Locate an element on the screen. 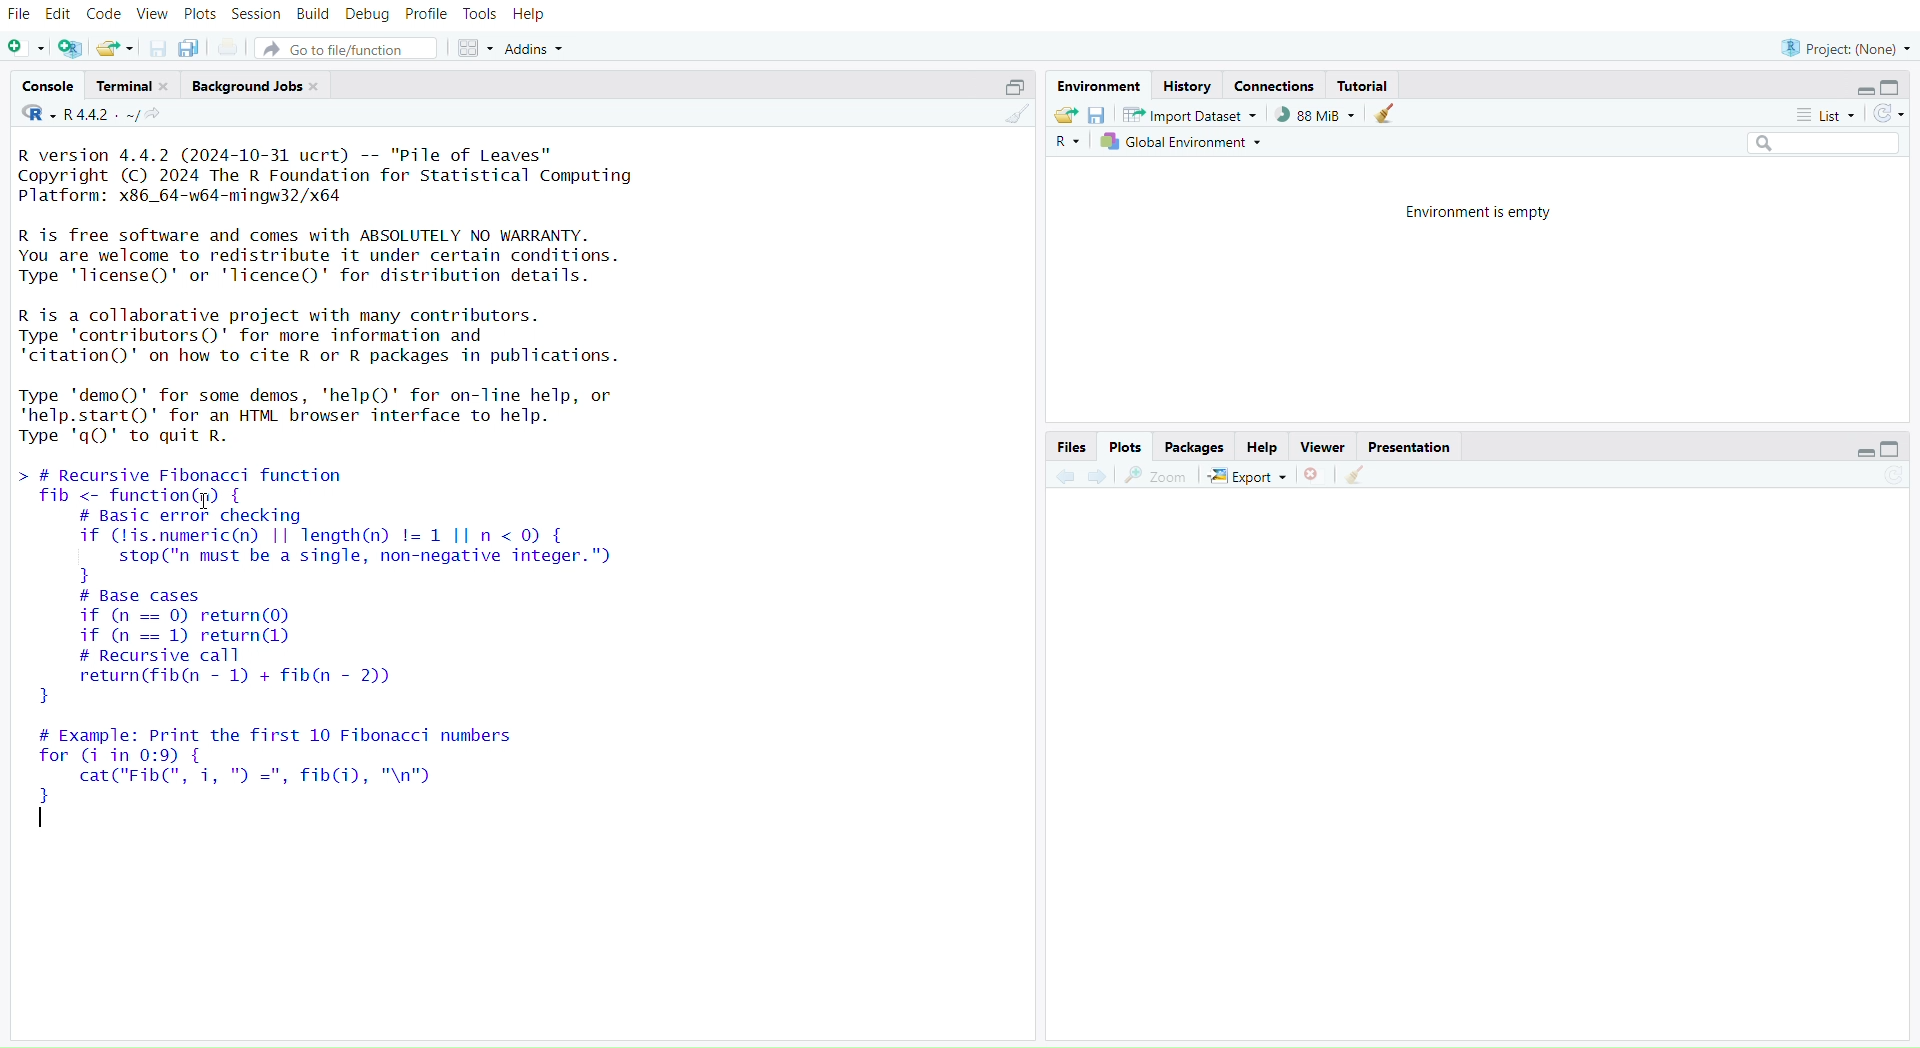 This screenshot has height=1048, width=1920. packages is located at coordinates (1197, 448).